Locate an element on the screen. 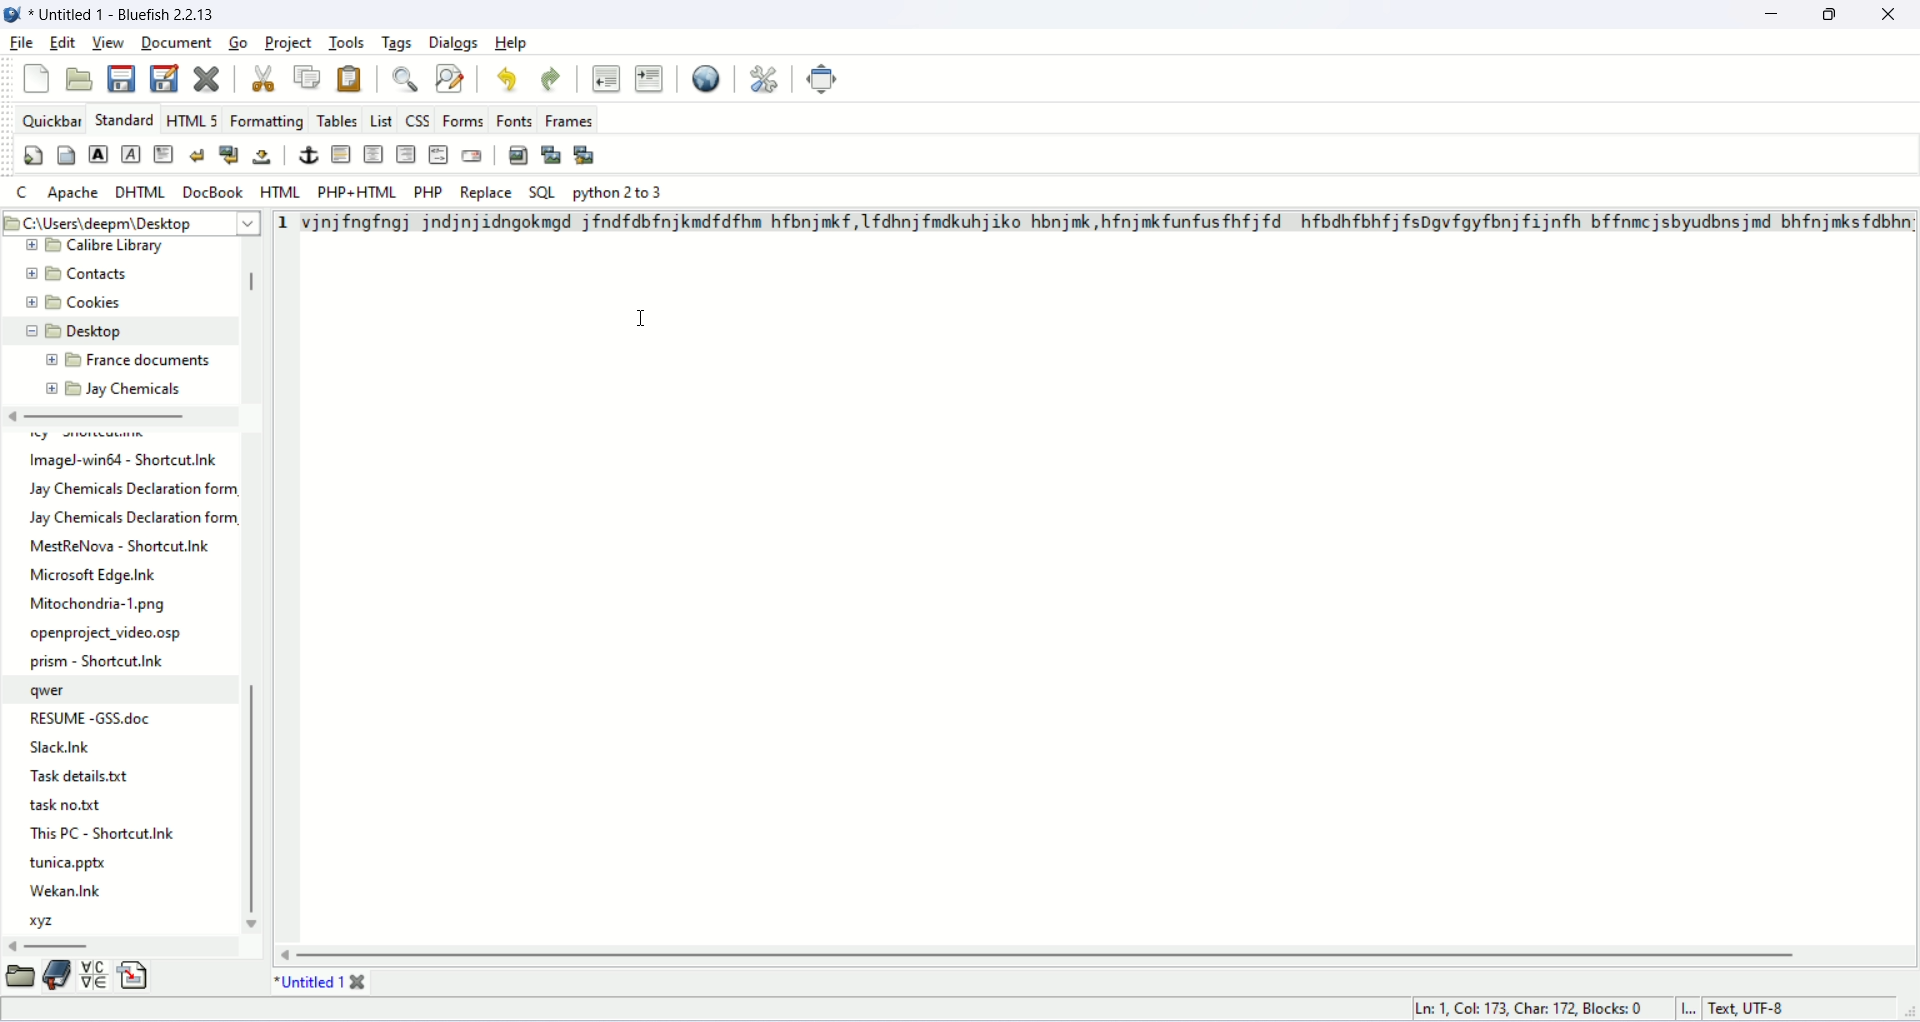 Image resolution: width=1920 pixels, height=1022 pixels. fullscreen is located at coordinates (824, 79).